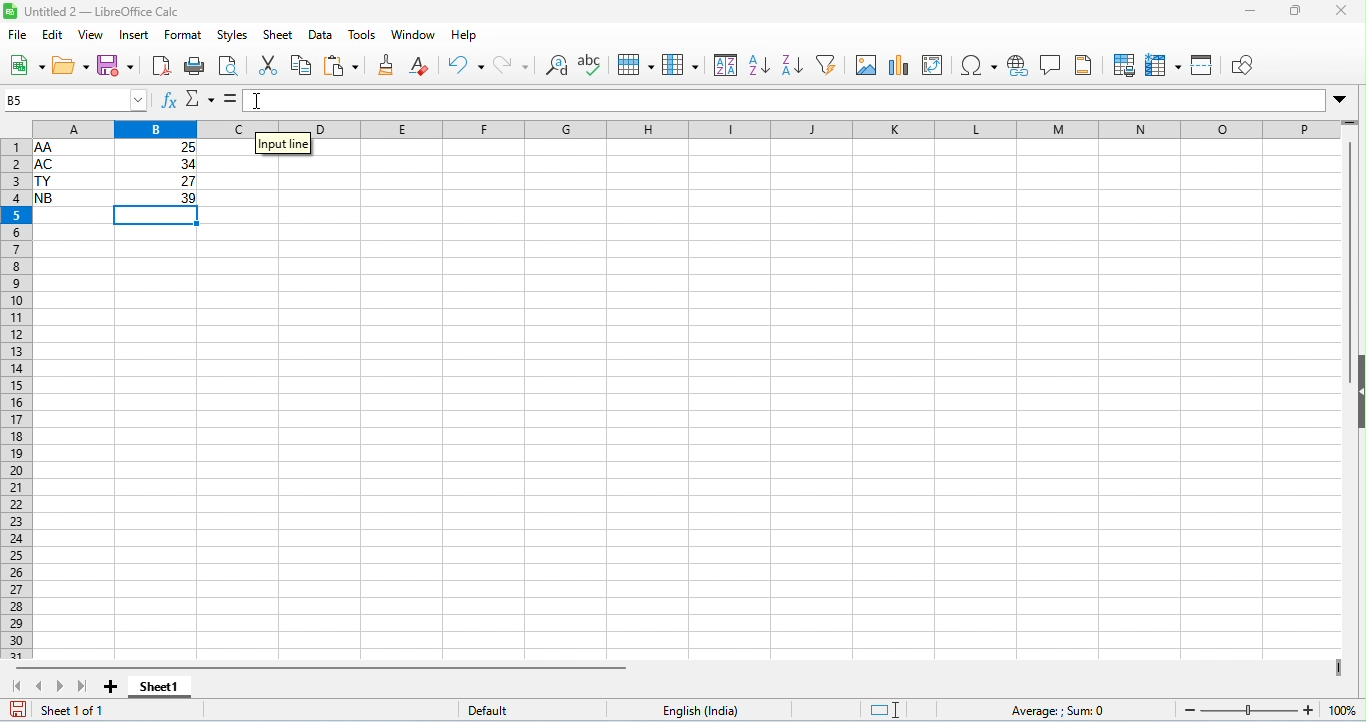 The height and width of the screenshot is (722, 1366). What do you see at coordinates (280, 35) in the screenshot?
I see `sheet` at bounding box center [280, 35].